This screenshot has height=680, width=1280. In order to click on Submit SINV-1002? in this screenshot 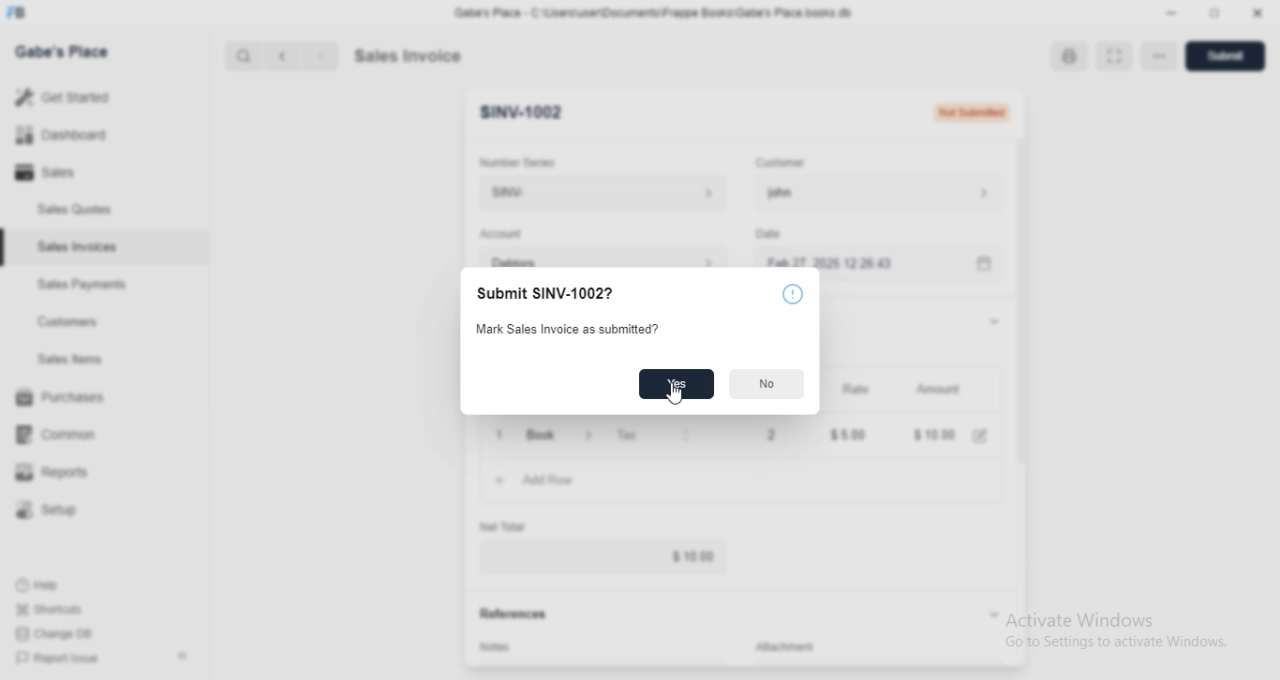, I will do `click(574, 294)`.